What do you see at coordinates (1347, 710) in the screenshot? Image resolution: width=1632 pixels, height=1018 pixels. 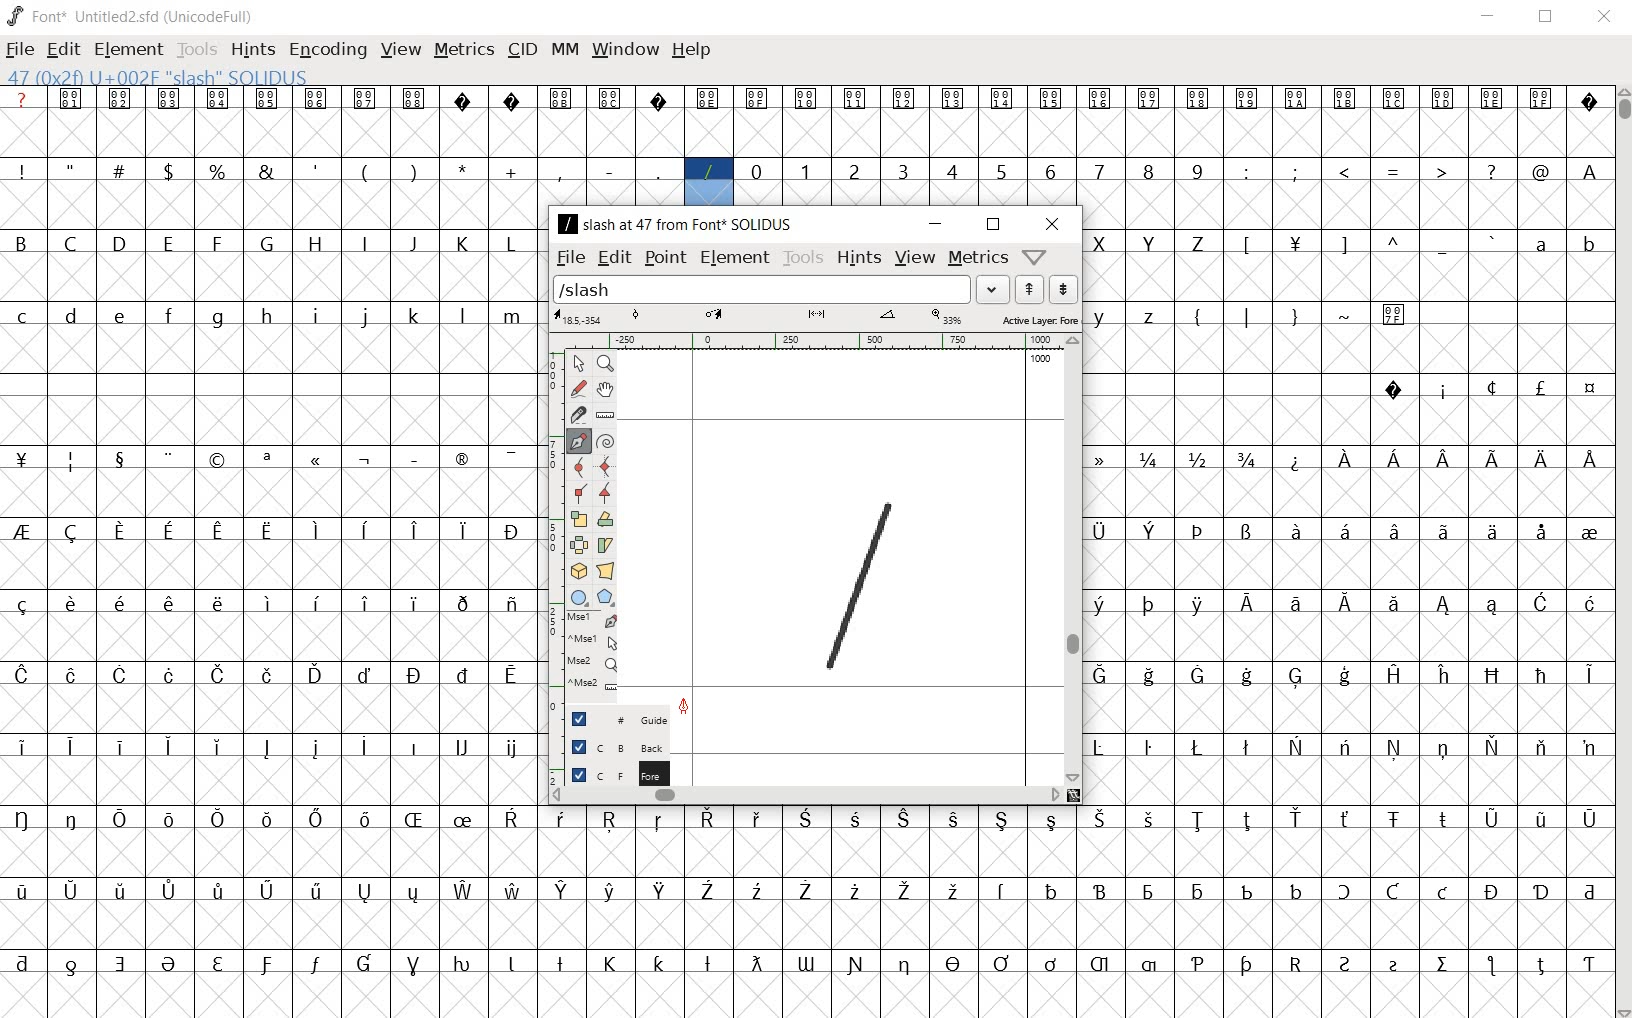 I see `empty cells` at bounding box center [1347, 710].